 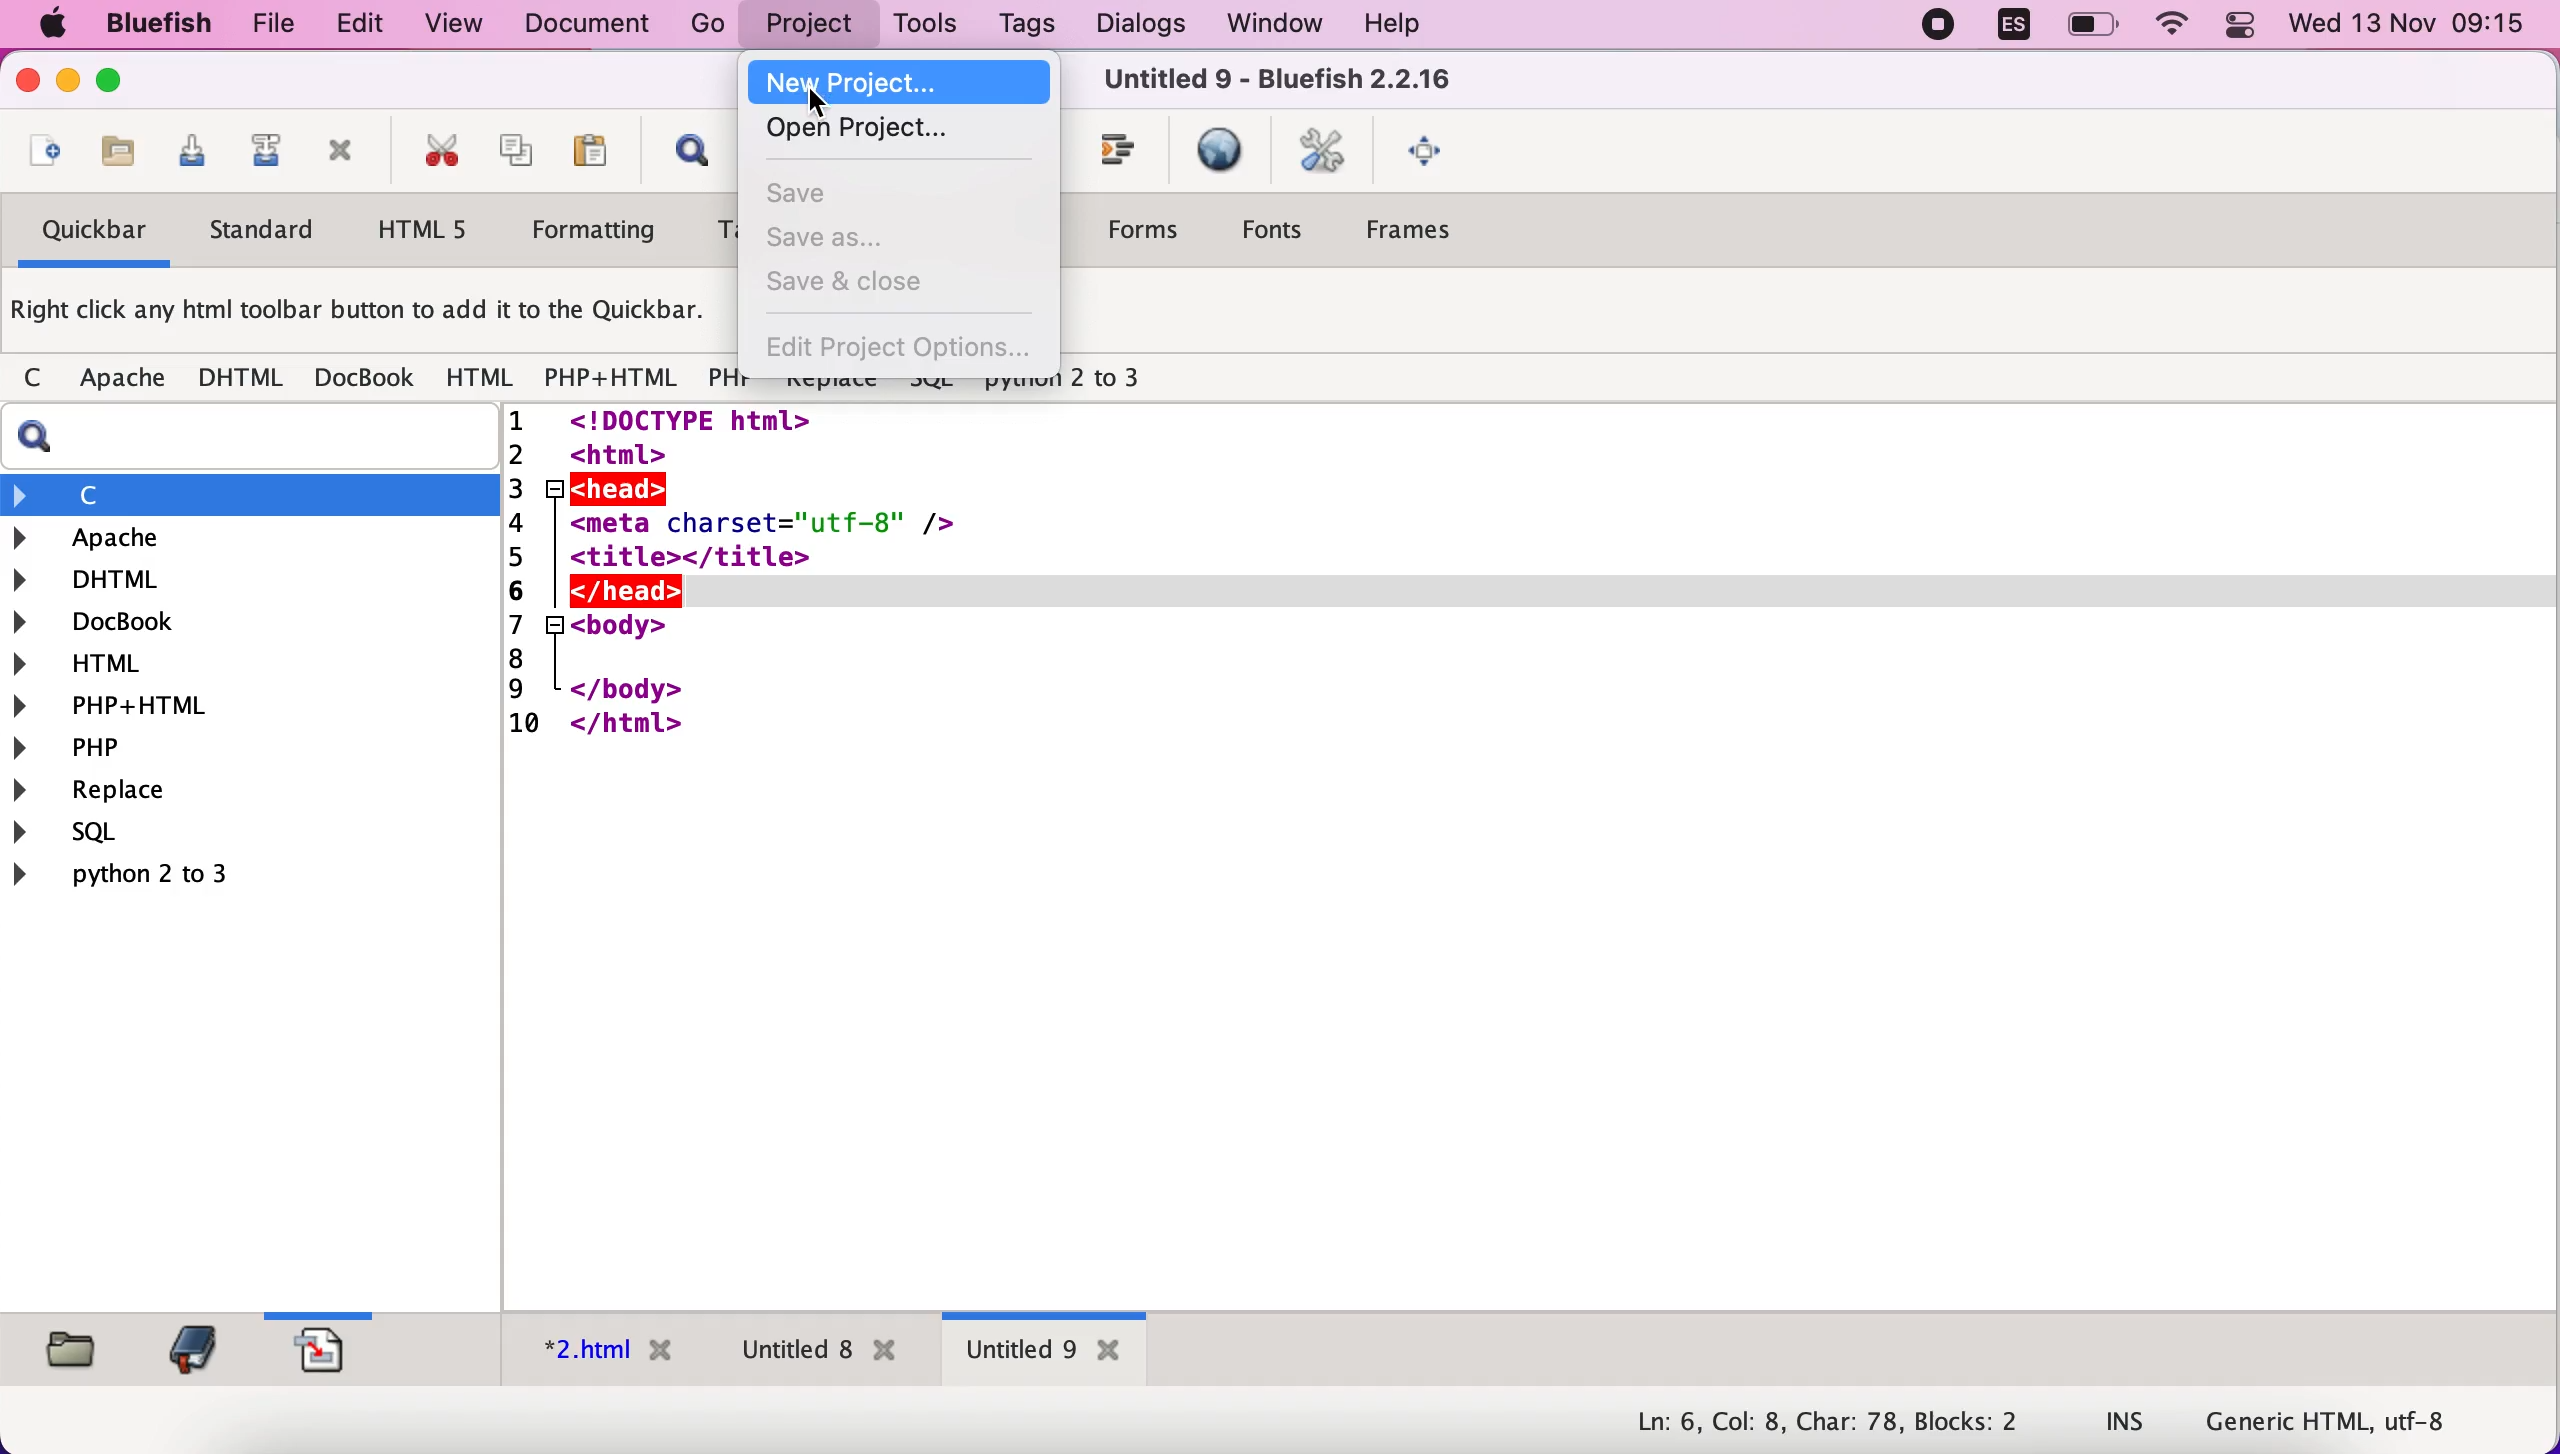 I want to click on indent, so click(x=1118, y=157).